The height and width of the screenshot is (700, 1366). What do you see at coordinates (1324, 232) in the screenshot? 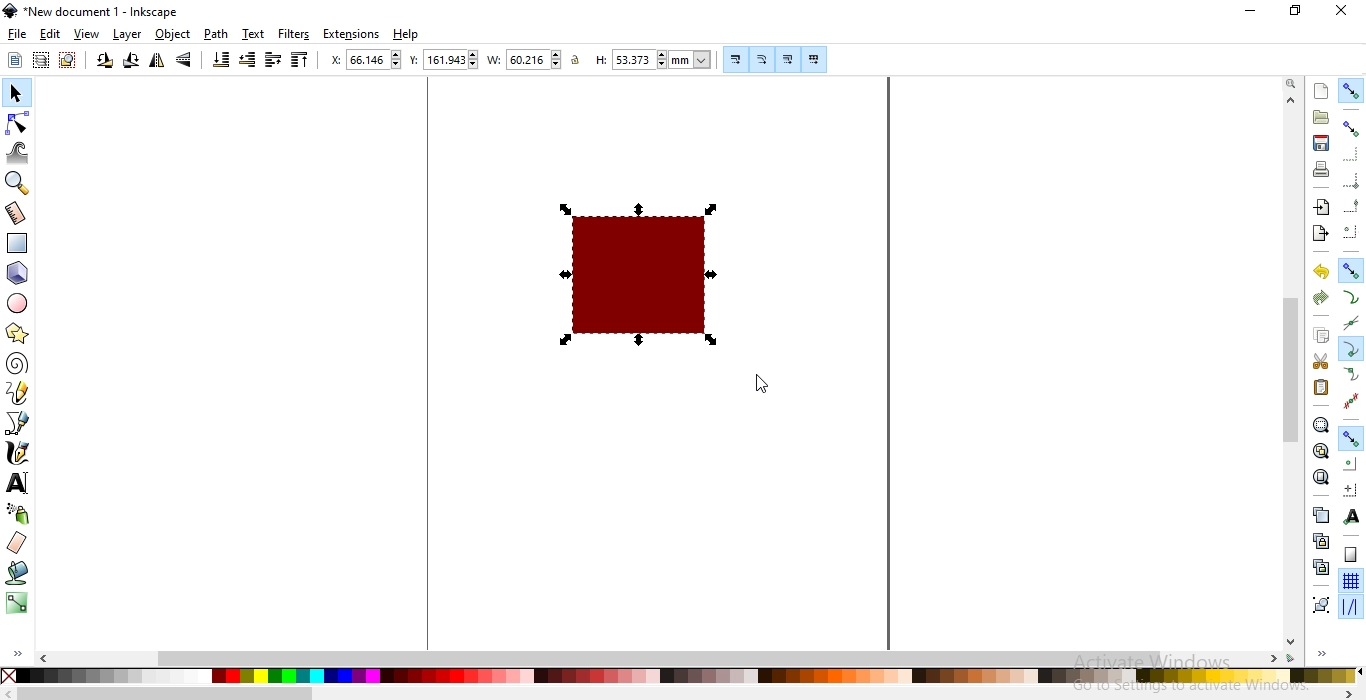
I see `export a document` at bounding box center [1324, 232].